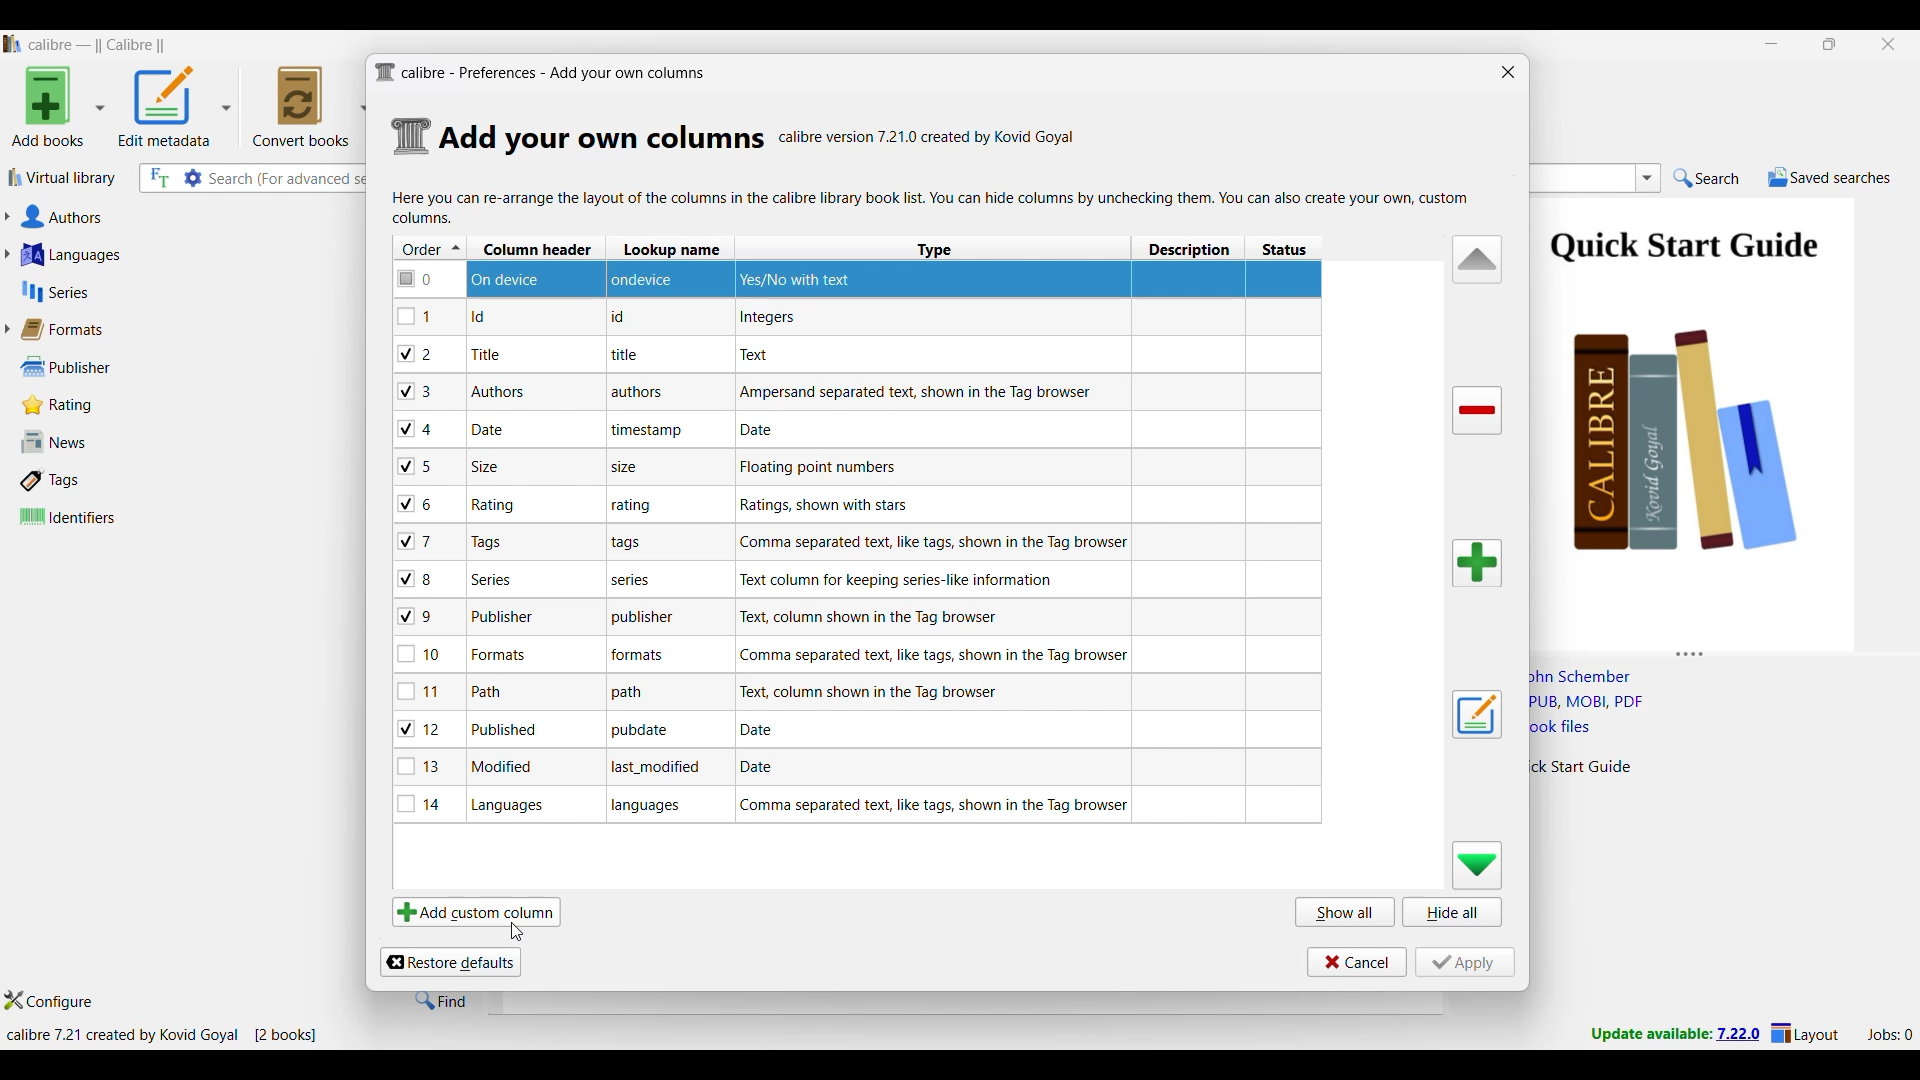 Image resolution: width=1920 pixels, height=1080 pixels. Describe the element at coordinates (1346, 911) in the screenshot. I see `Show all` at that location.